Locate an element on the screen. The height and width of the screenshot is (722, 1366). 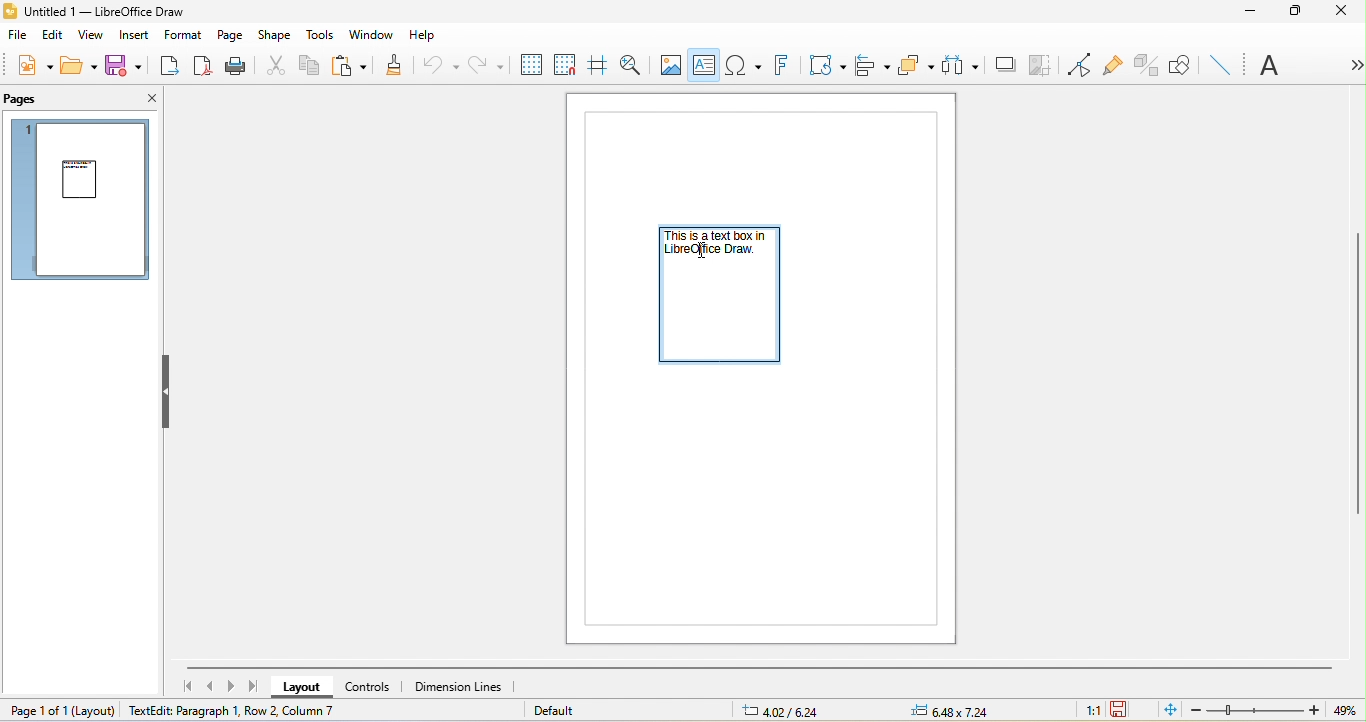
next page is located at coordinates (231, 686).